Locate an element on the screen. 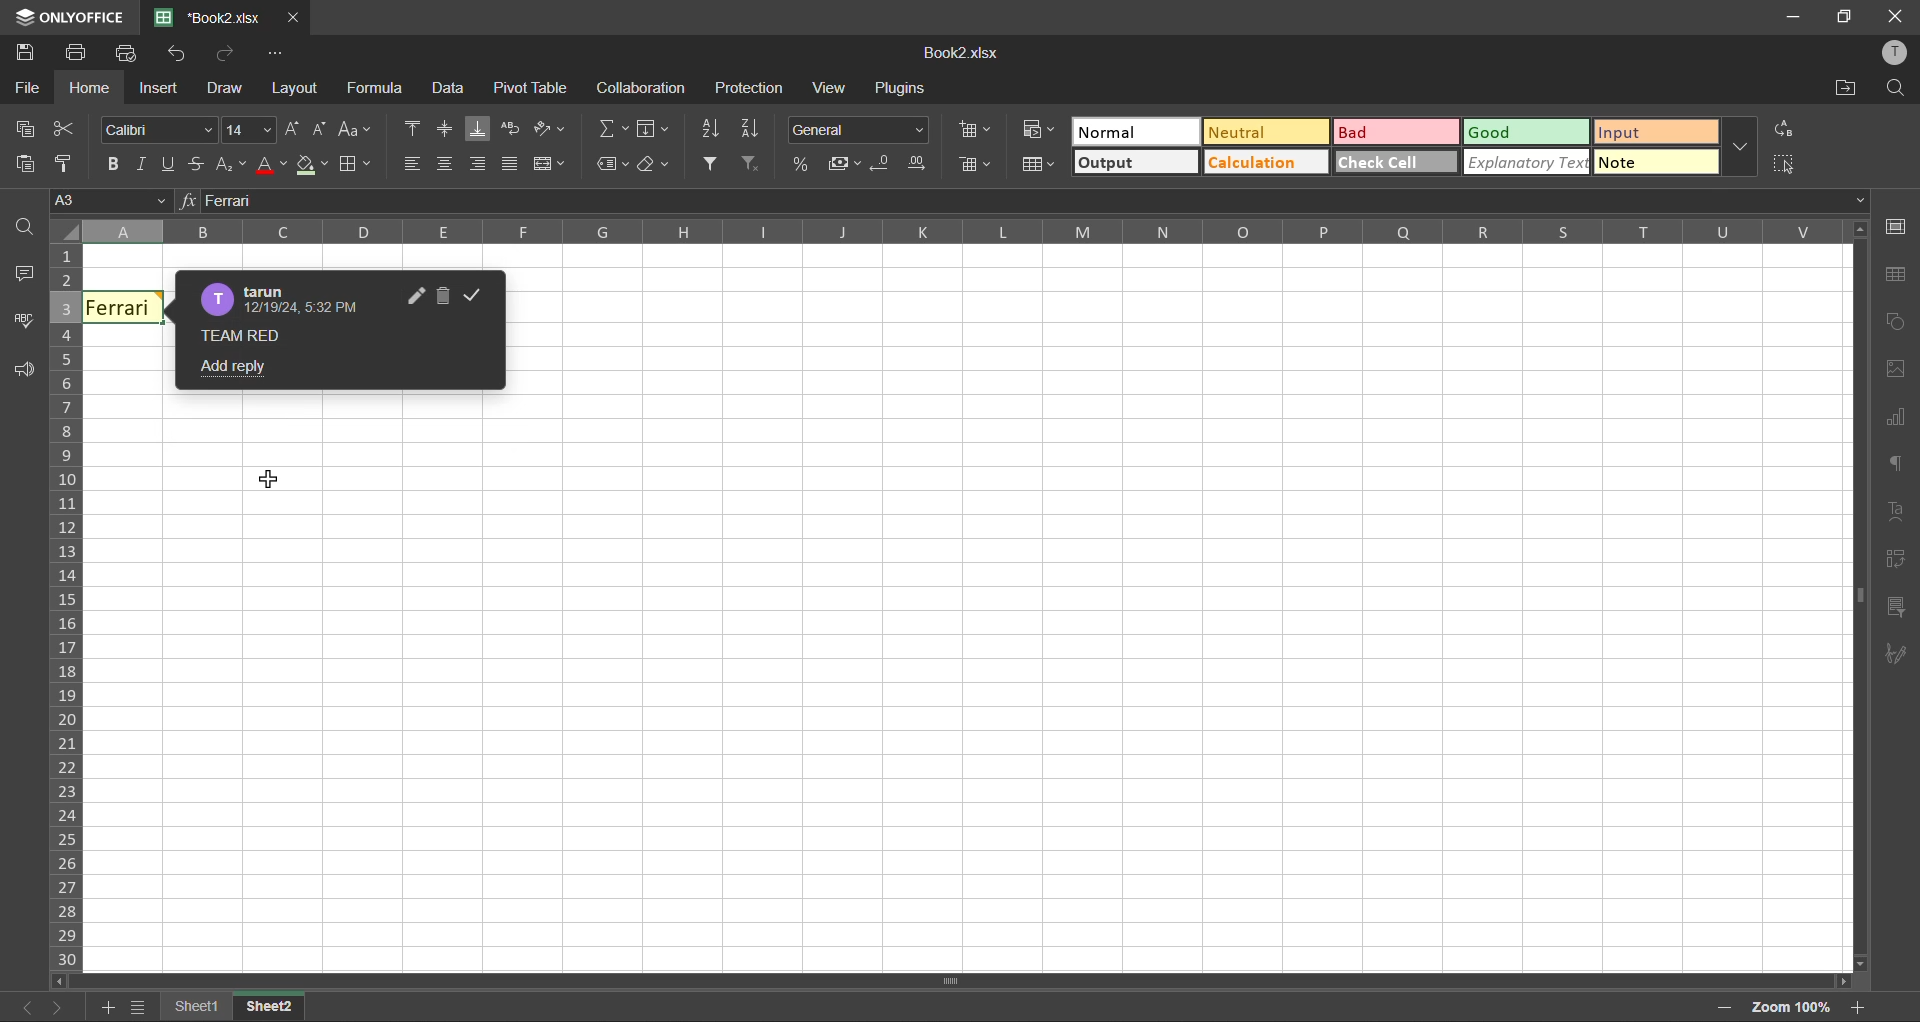 This screenshot has width=1920, height=1022. good is located at coordinates (1498, 133).